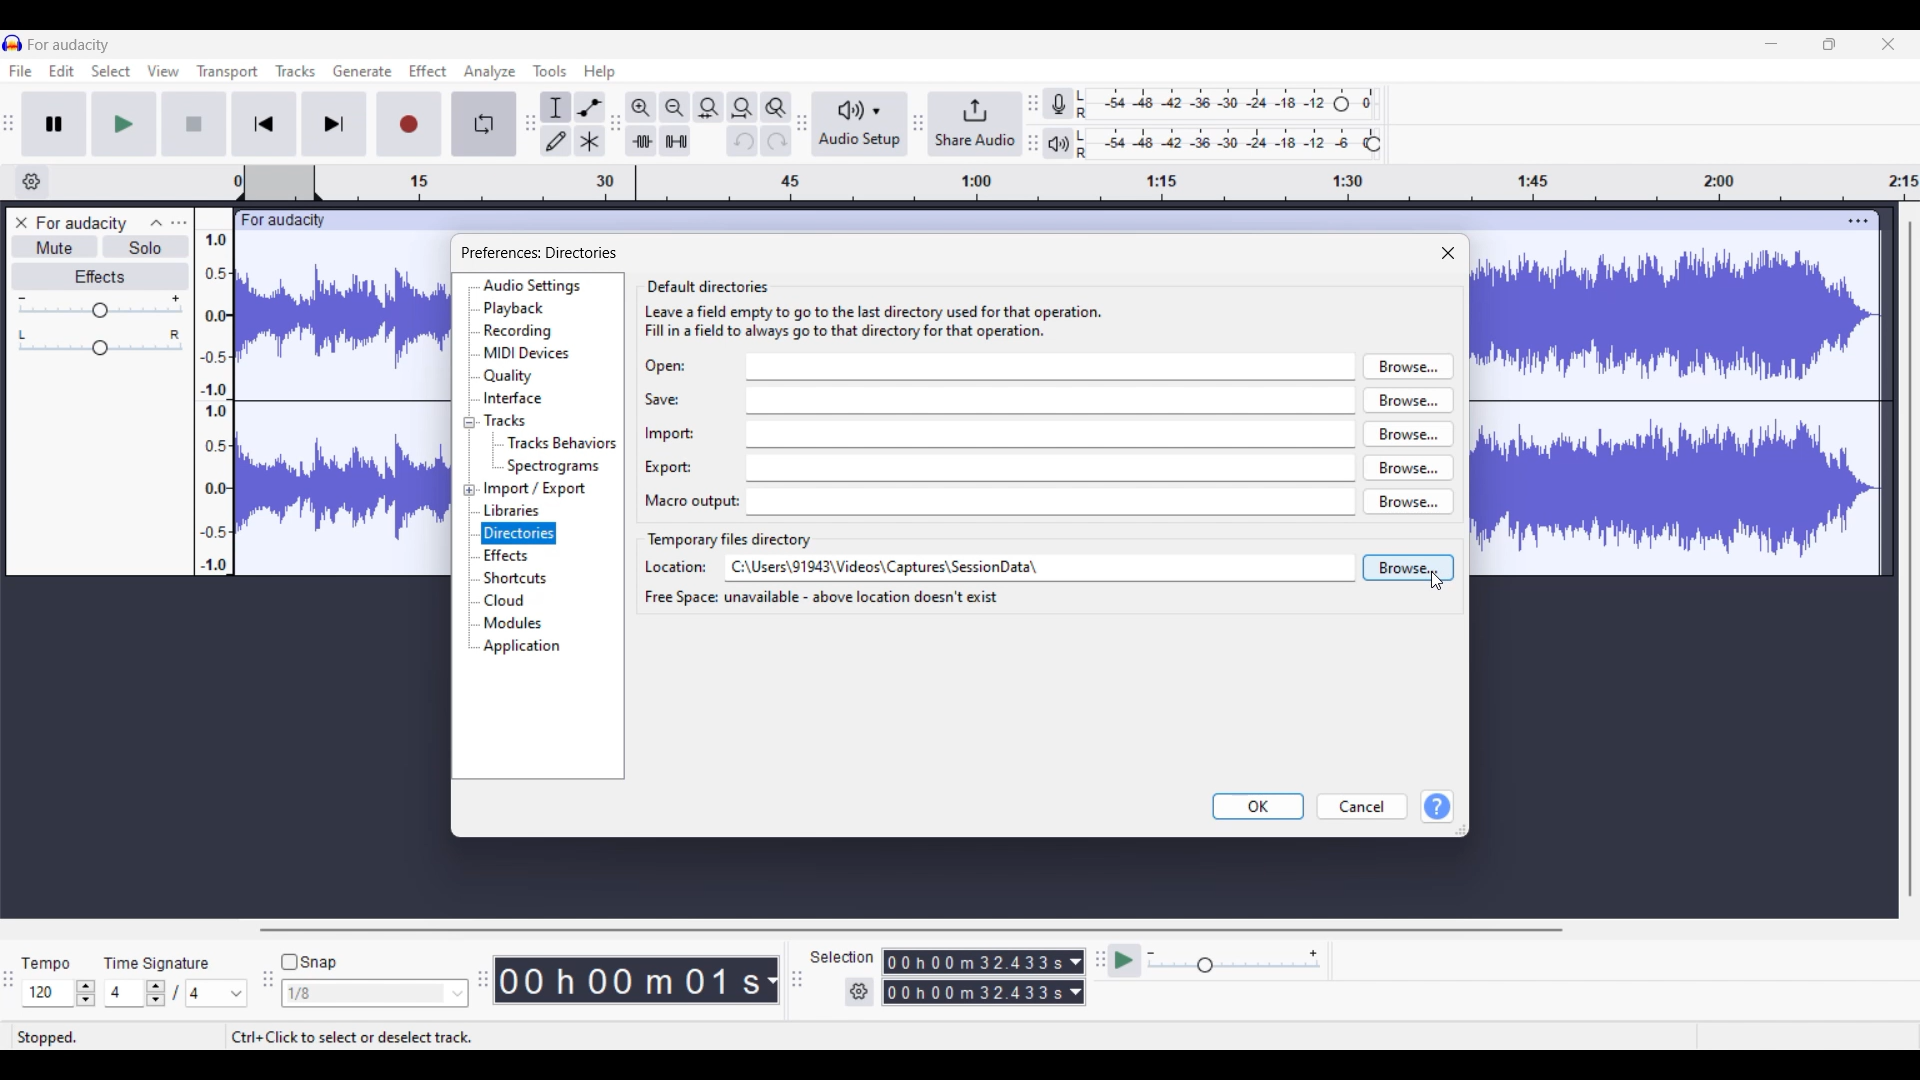 This screenshot has height=1080, width=1920. I want to click on Indicates text box for import, so click(670, 433).